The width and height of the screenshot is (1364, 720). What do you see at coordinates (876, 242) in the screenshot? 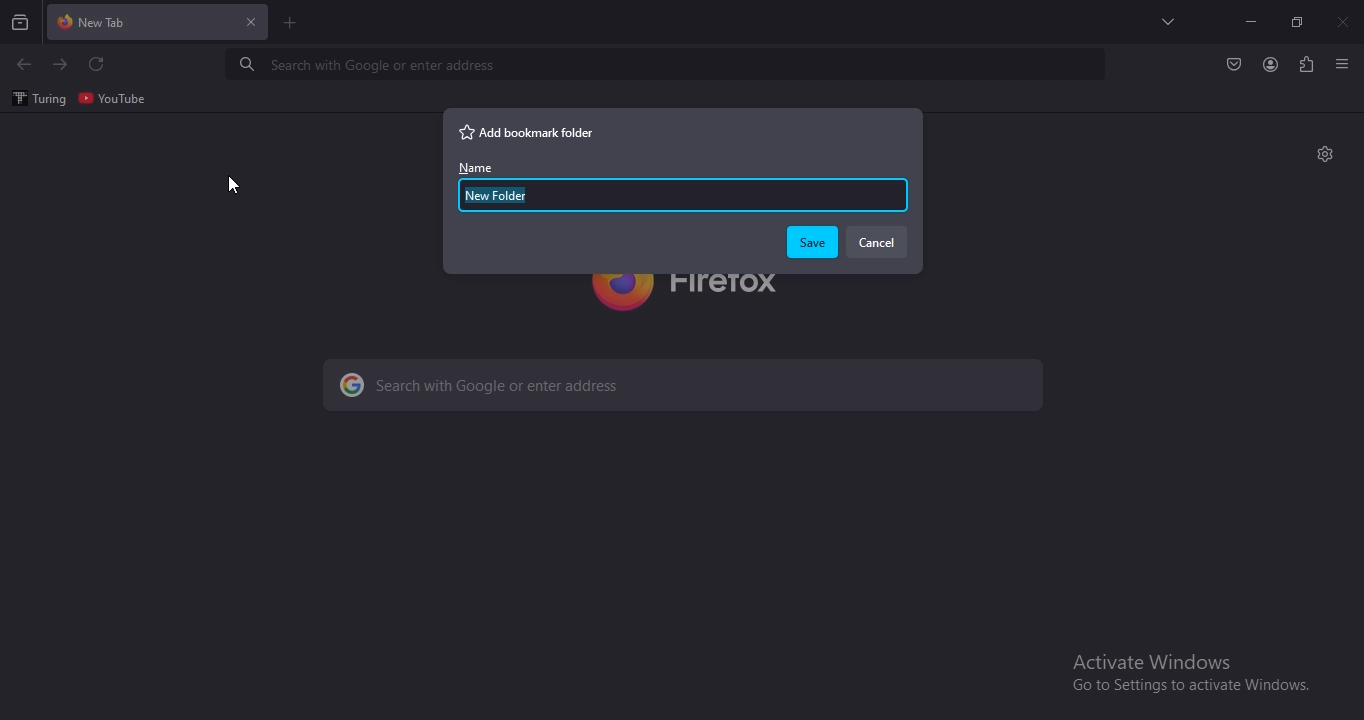
I see `cancel` at bounding box center [876, 242].